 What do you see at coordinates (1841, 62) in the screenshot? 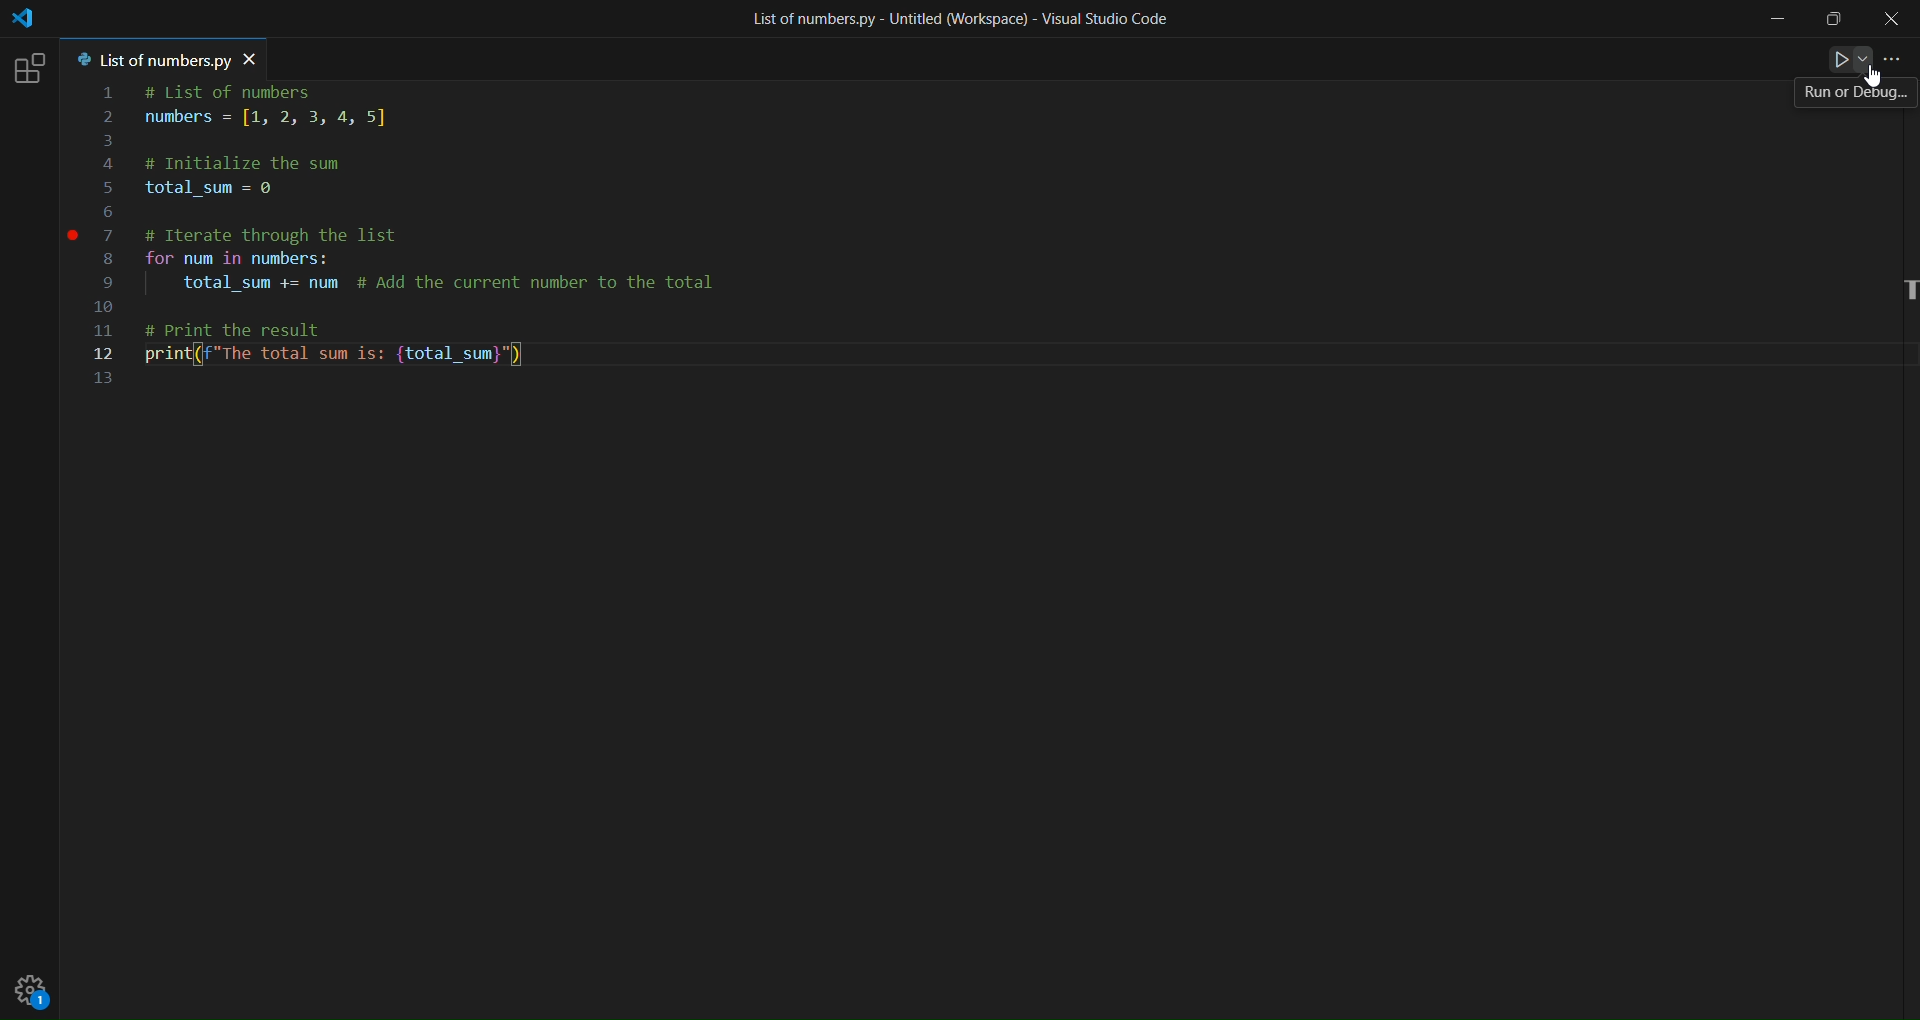
I see `run or debug` at bounding box center [1841, 62].